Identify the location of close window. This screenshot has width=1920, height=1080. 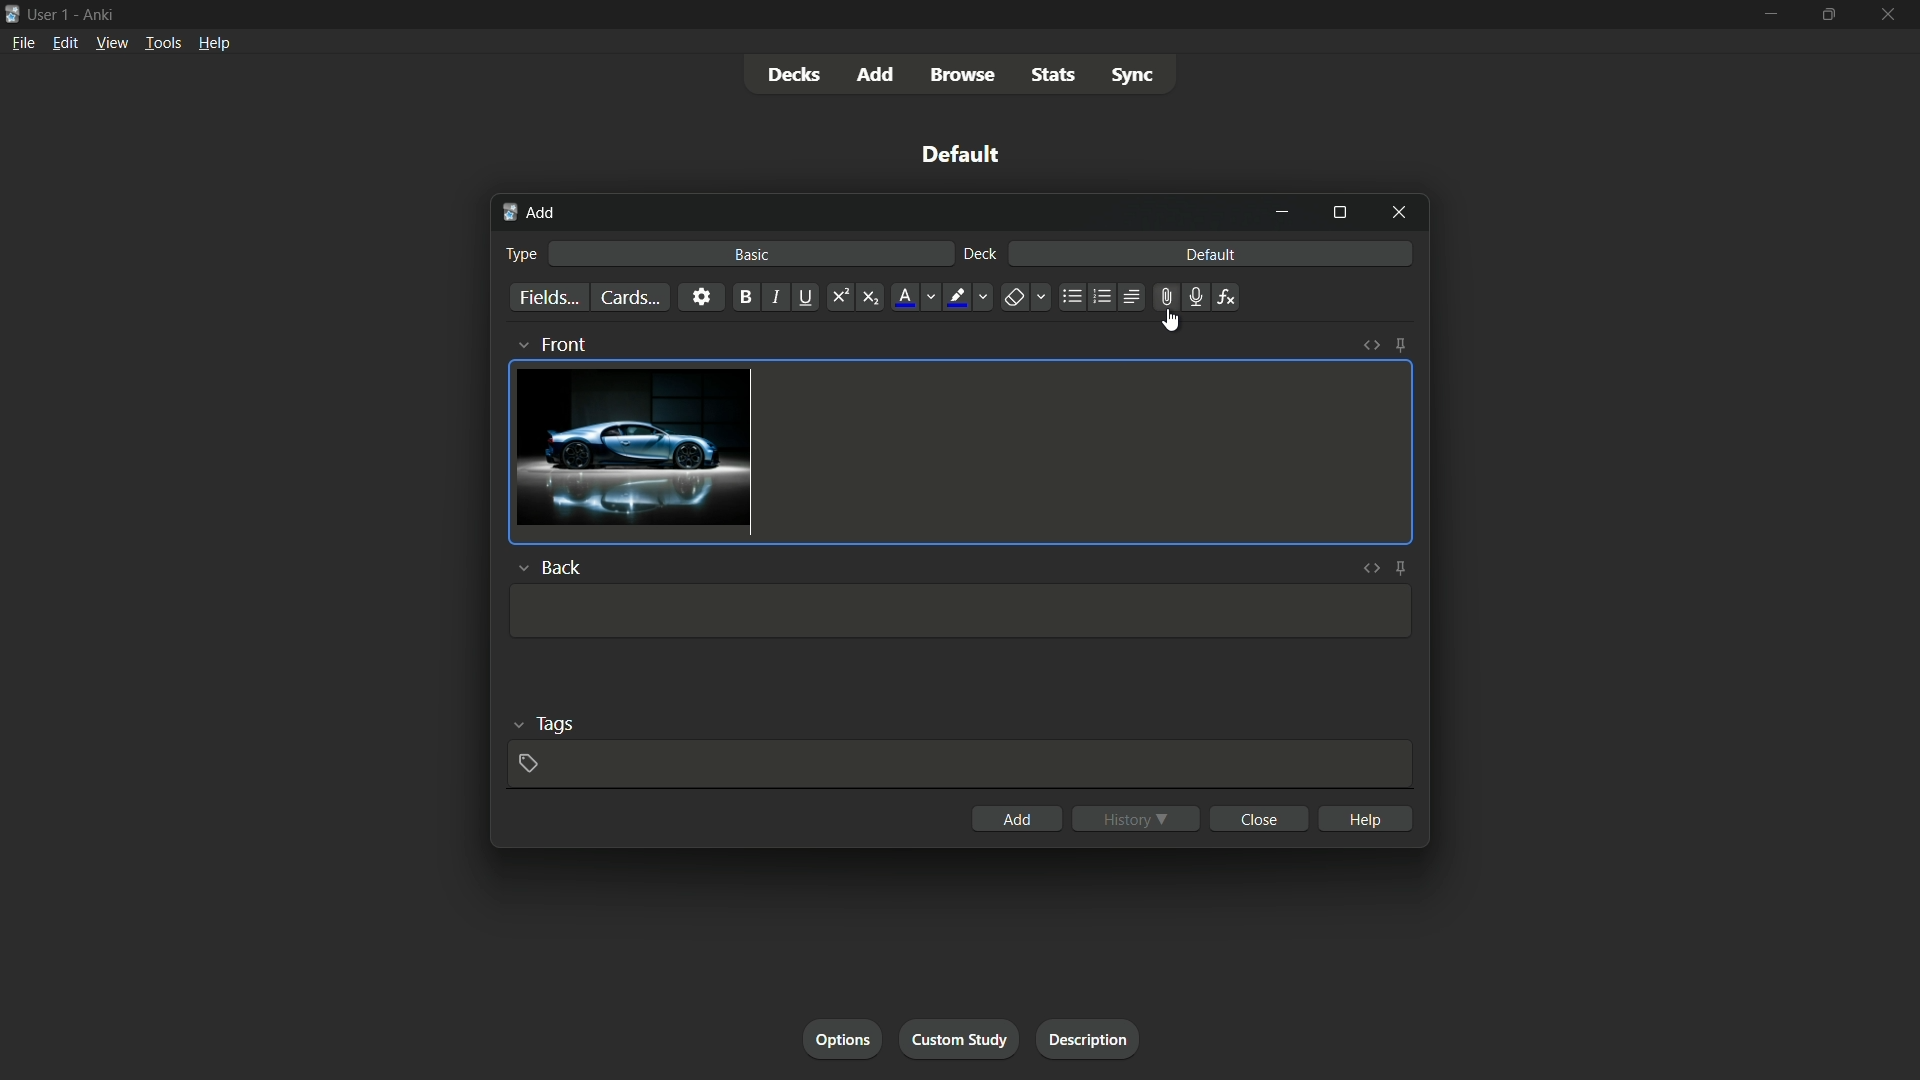
(1400, 214).